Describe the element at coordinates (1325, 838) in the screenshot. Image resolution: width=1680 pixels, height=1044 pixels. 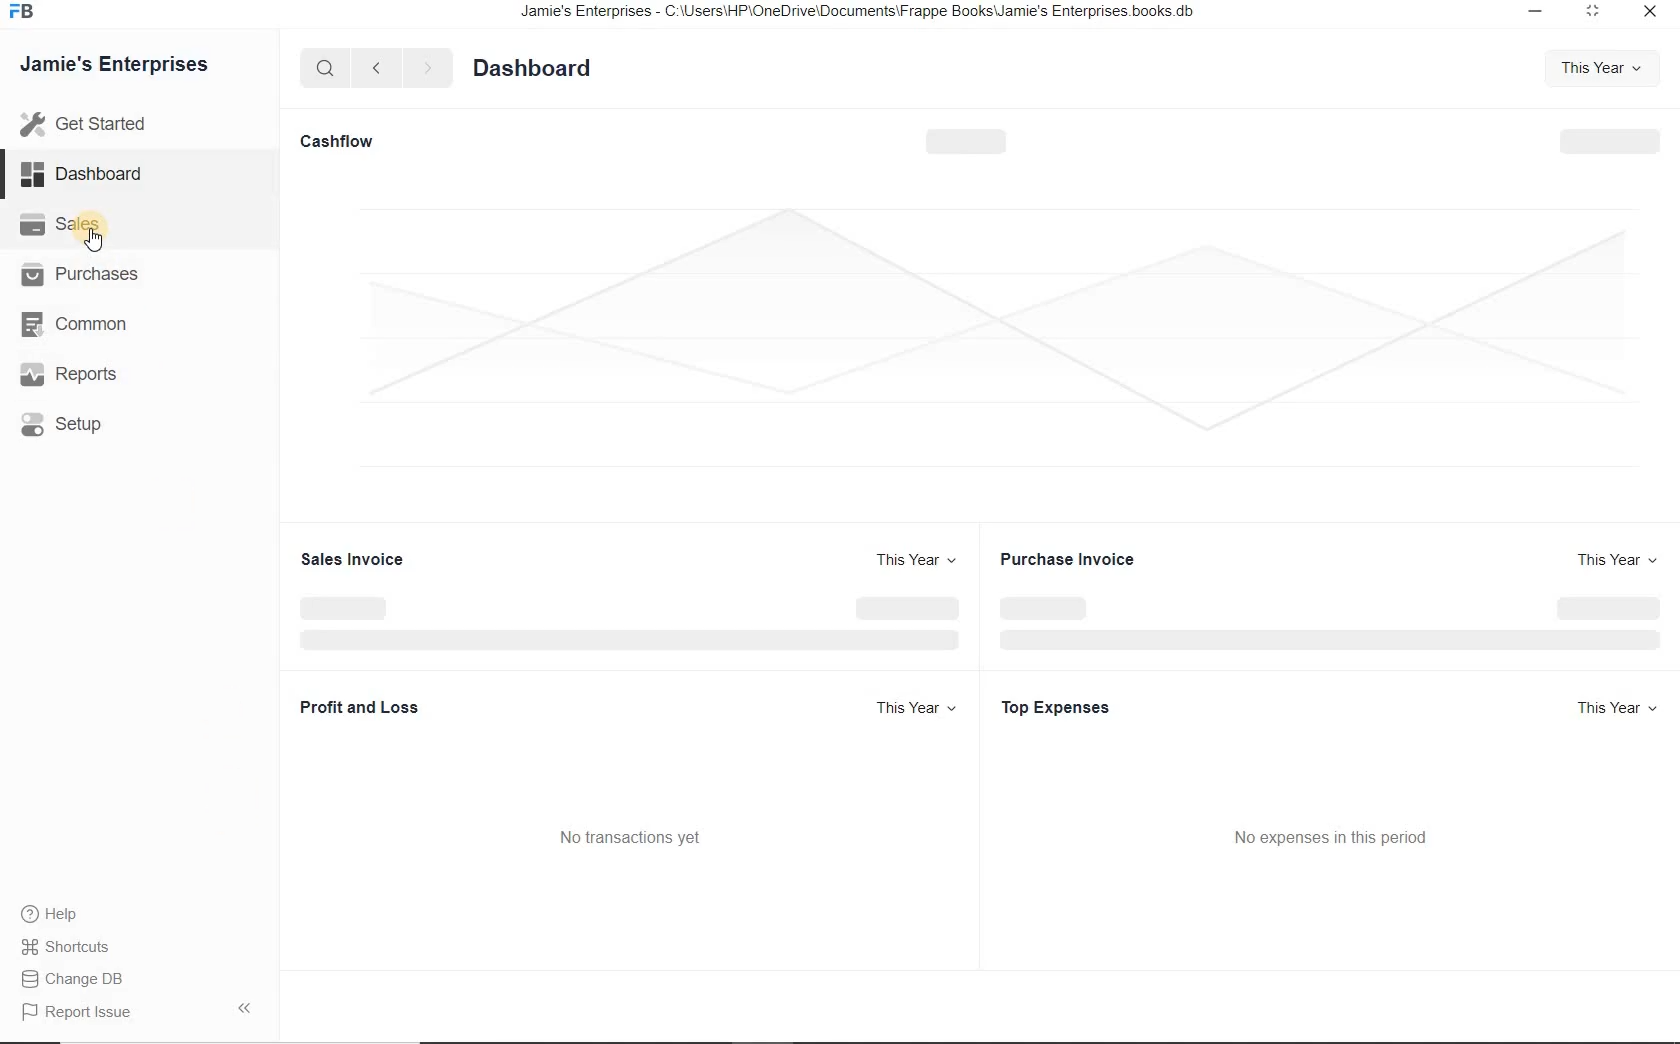
I see `No expenses in this period` at that location.